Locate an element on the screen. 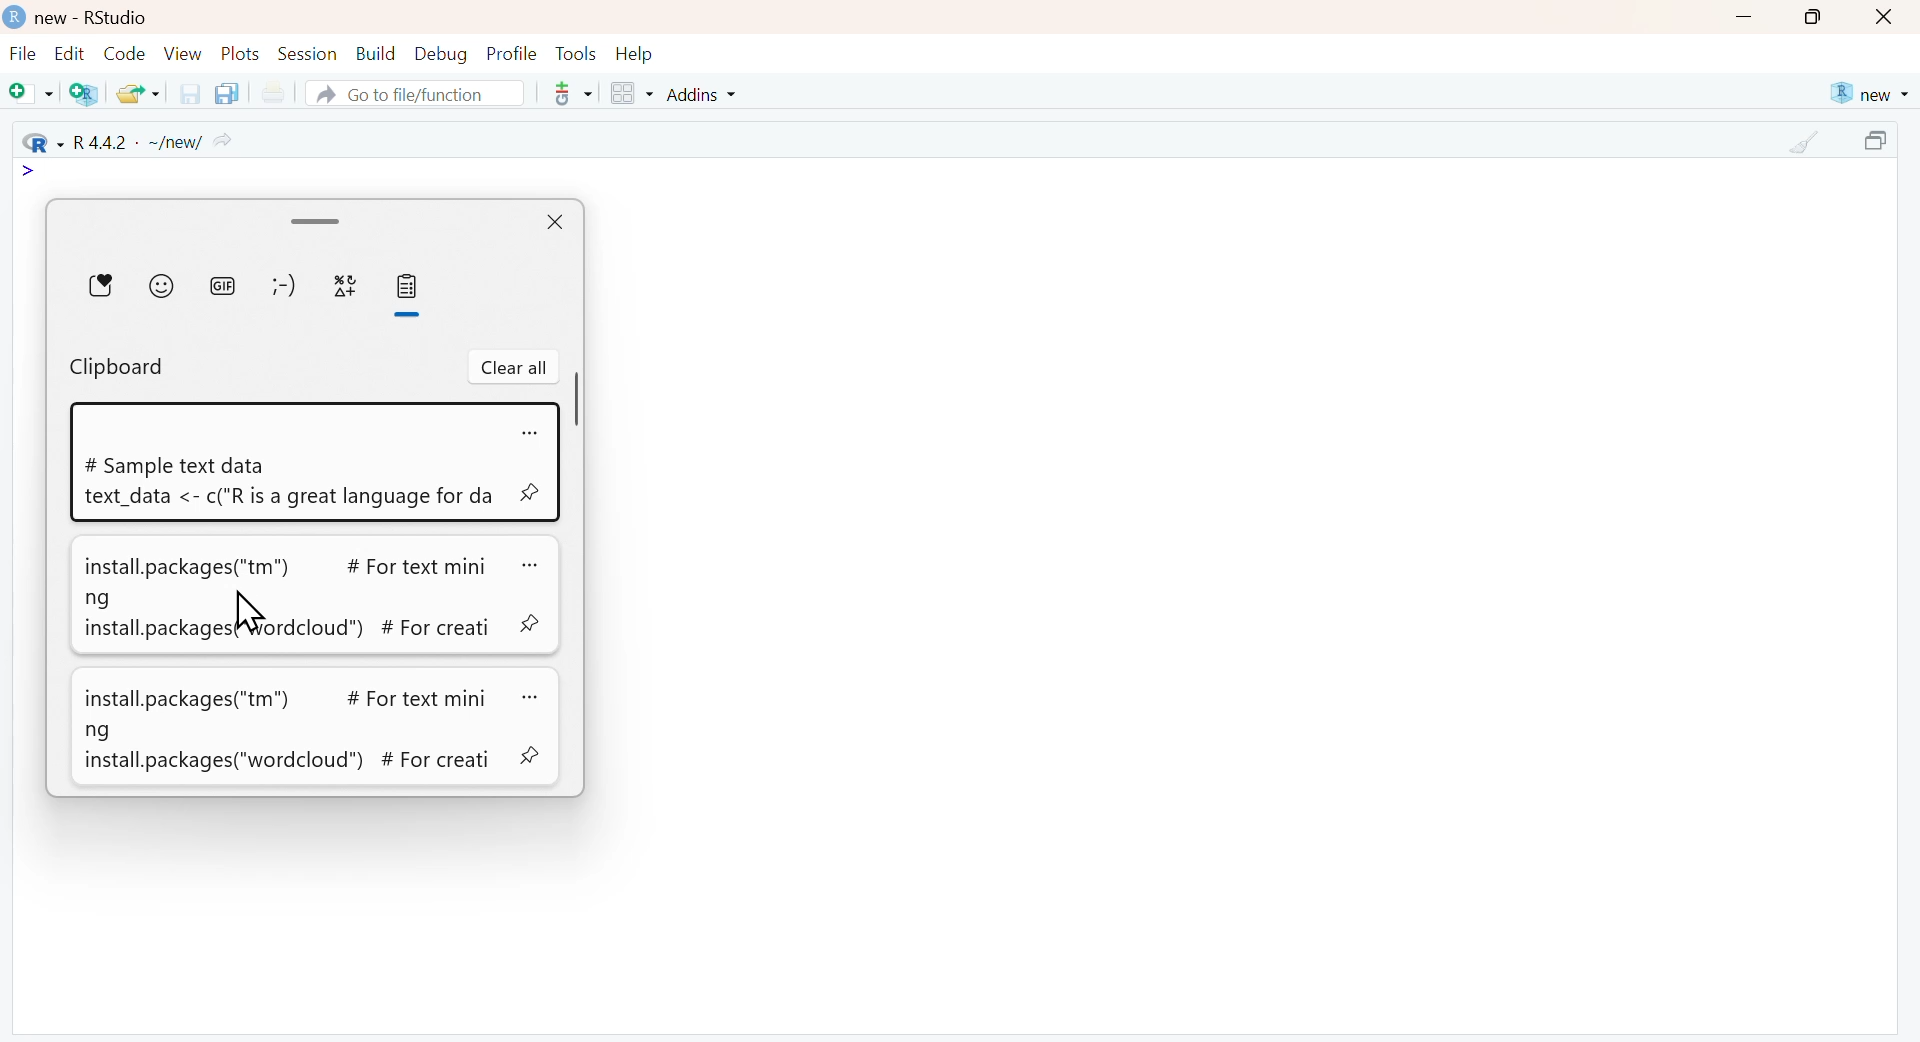 The image size is (1920, 1042). Clear all is located at coordinates (513, 367).